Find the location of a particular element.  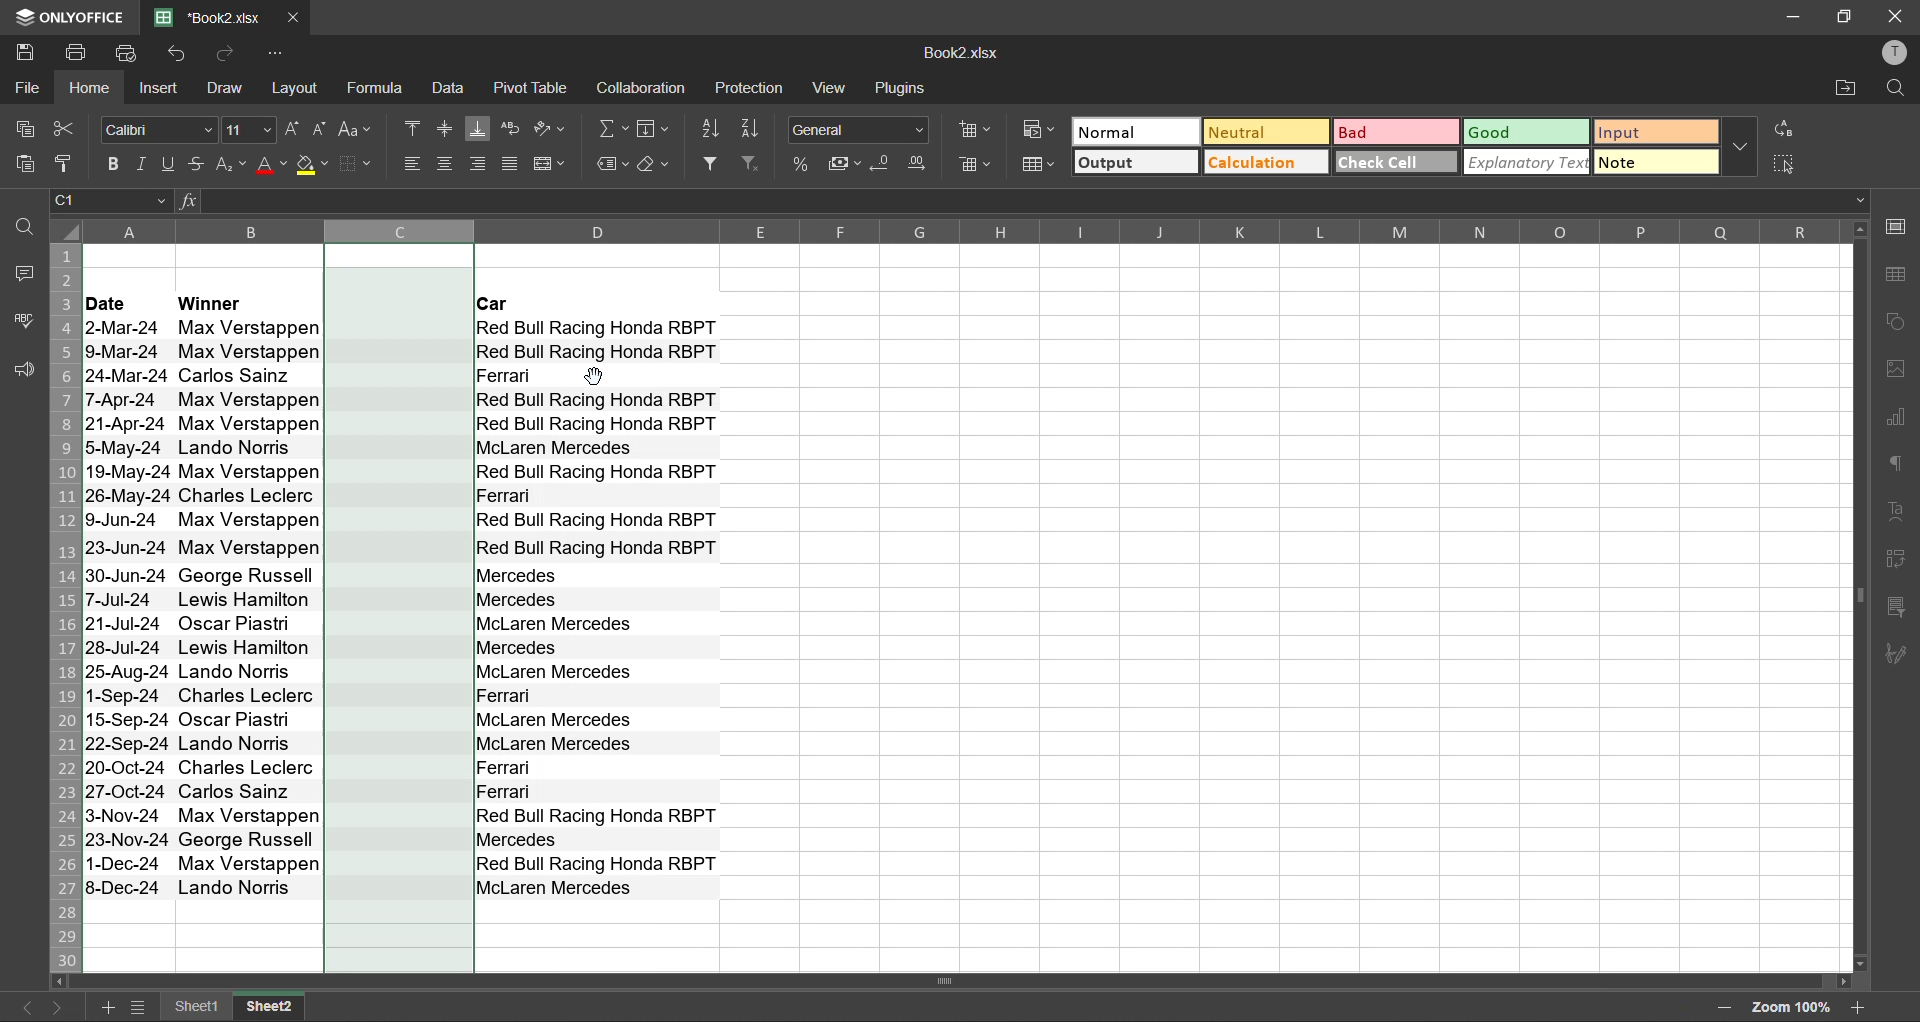

fx is located at coordinates (186, 202).